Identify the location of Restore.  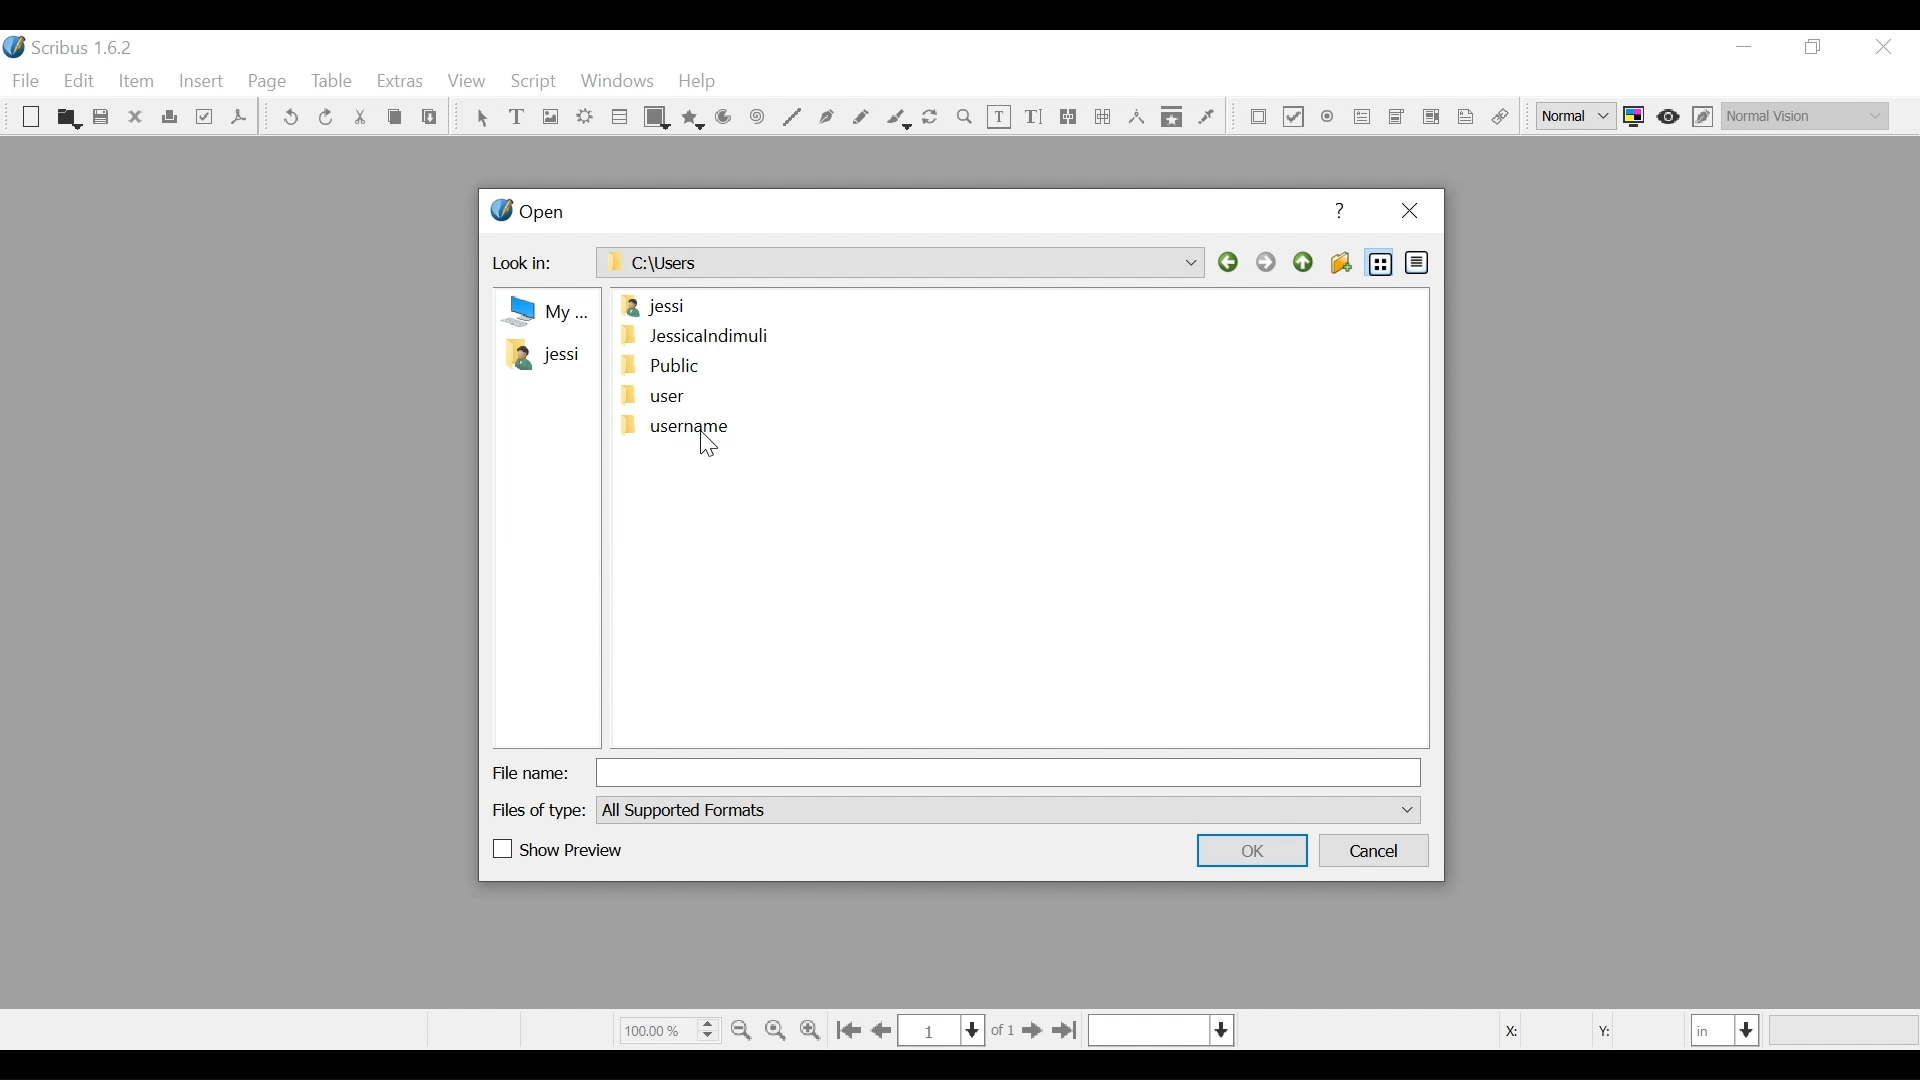
(1815, 47).